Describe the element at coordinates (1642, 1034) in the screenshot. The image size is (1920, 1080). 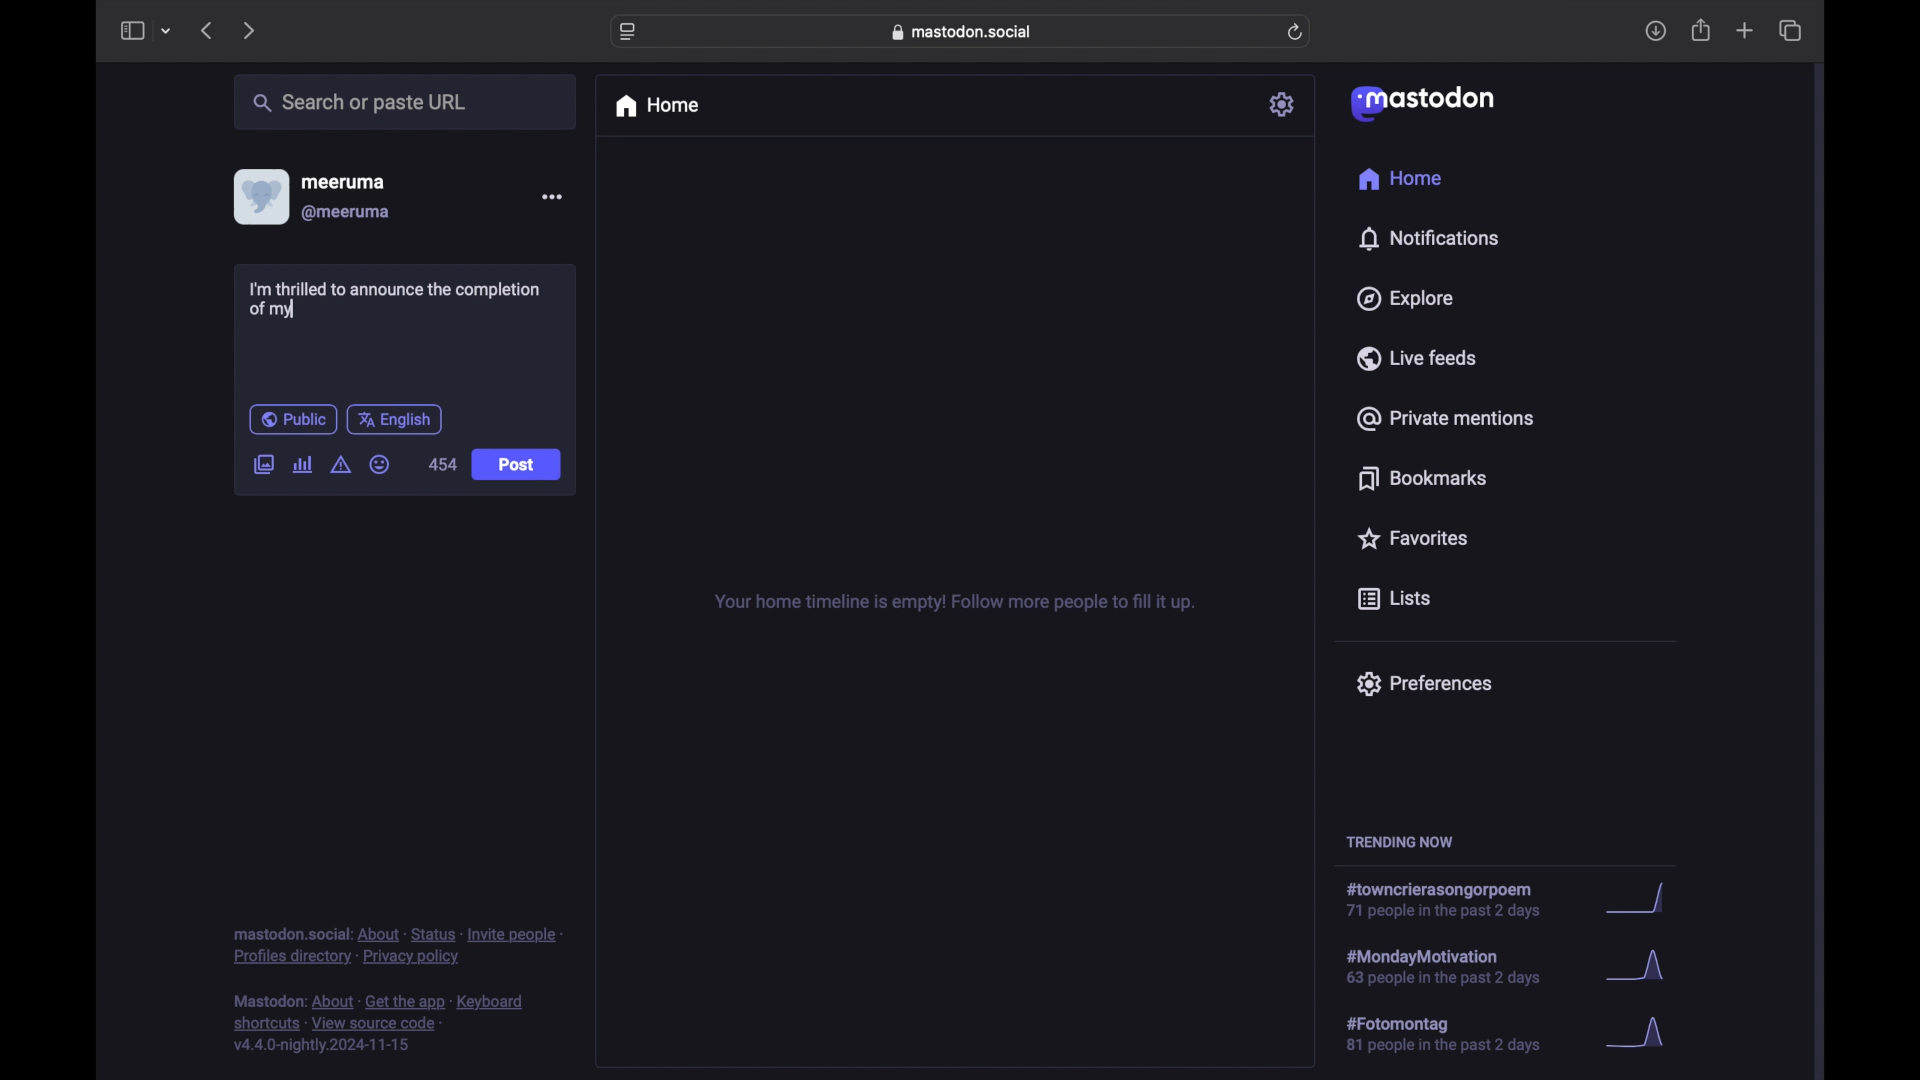
I see `graph` at that location.